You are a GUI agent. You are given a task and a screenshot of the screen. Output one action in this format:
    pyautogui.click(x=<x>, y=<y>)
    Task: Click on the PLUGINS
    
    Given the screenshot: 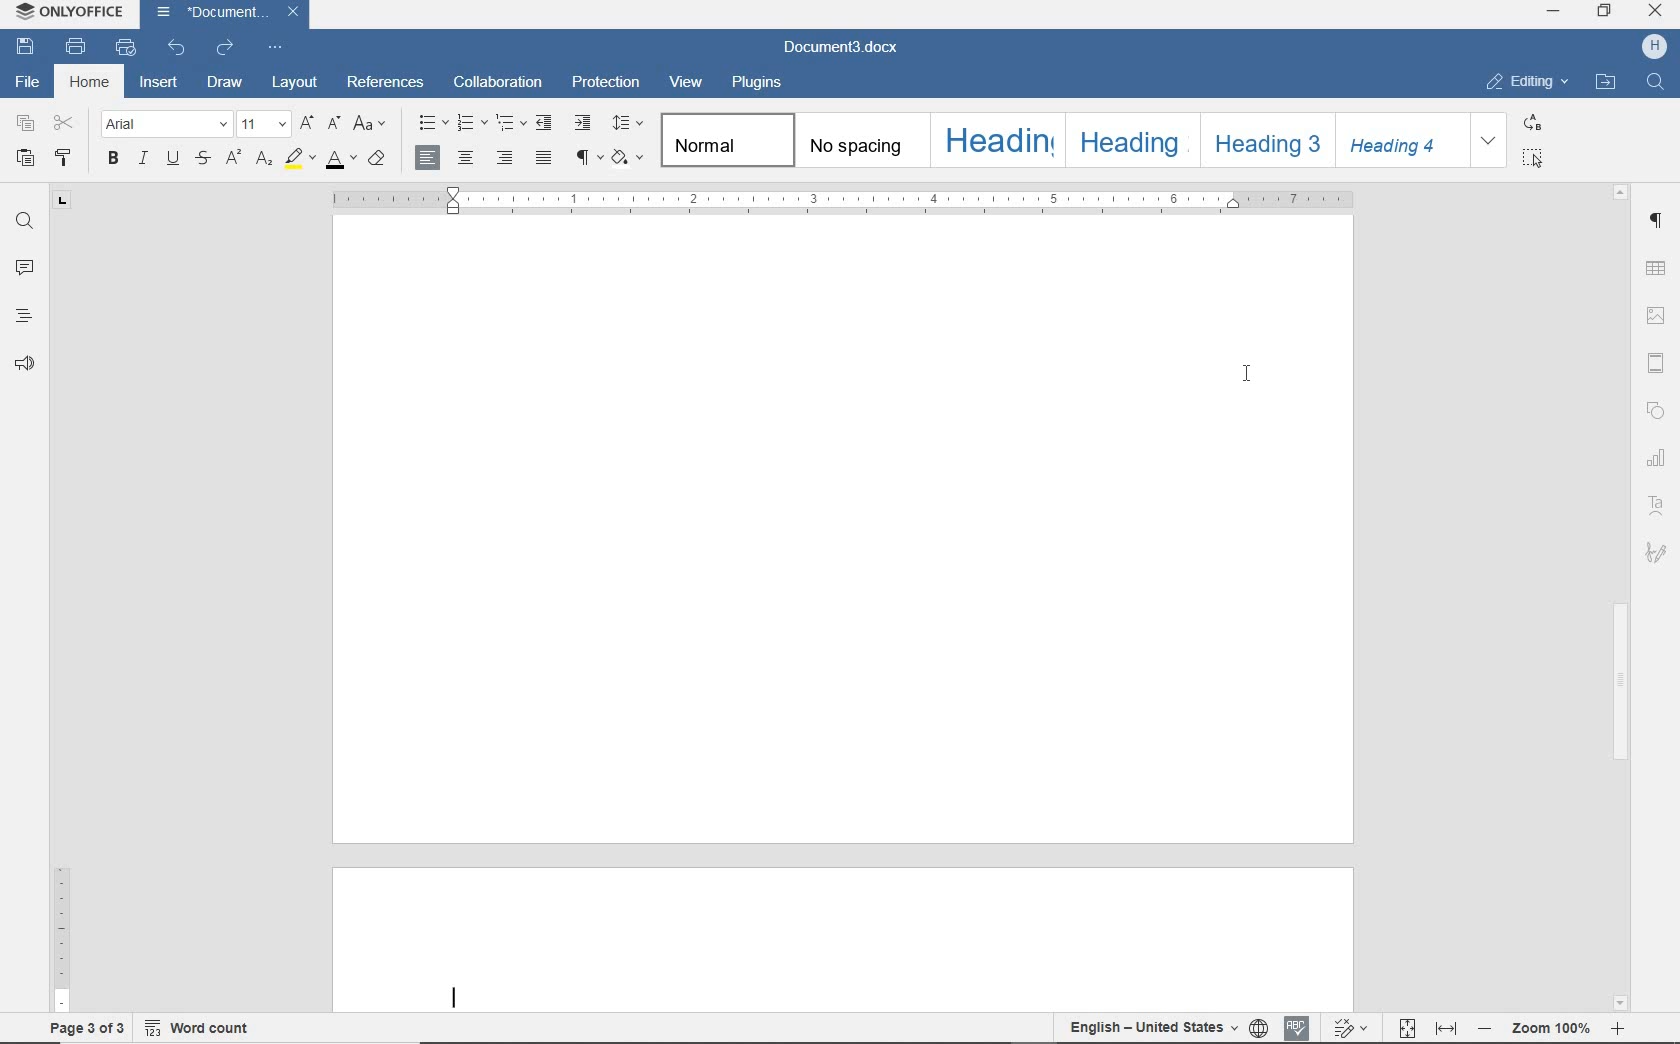 What is the action you would take?
    pyautogui.click(x=758, y=83)
    